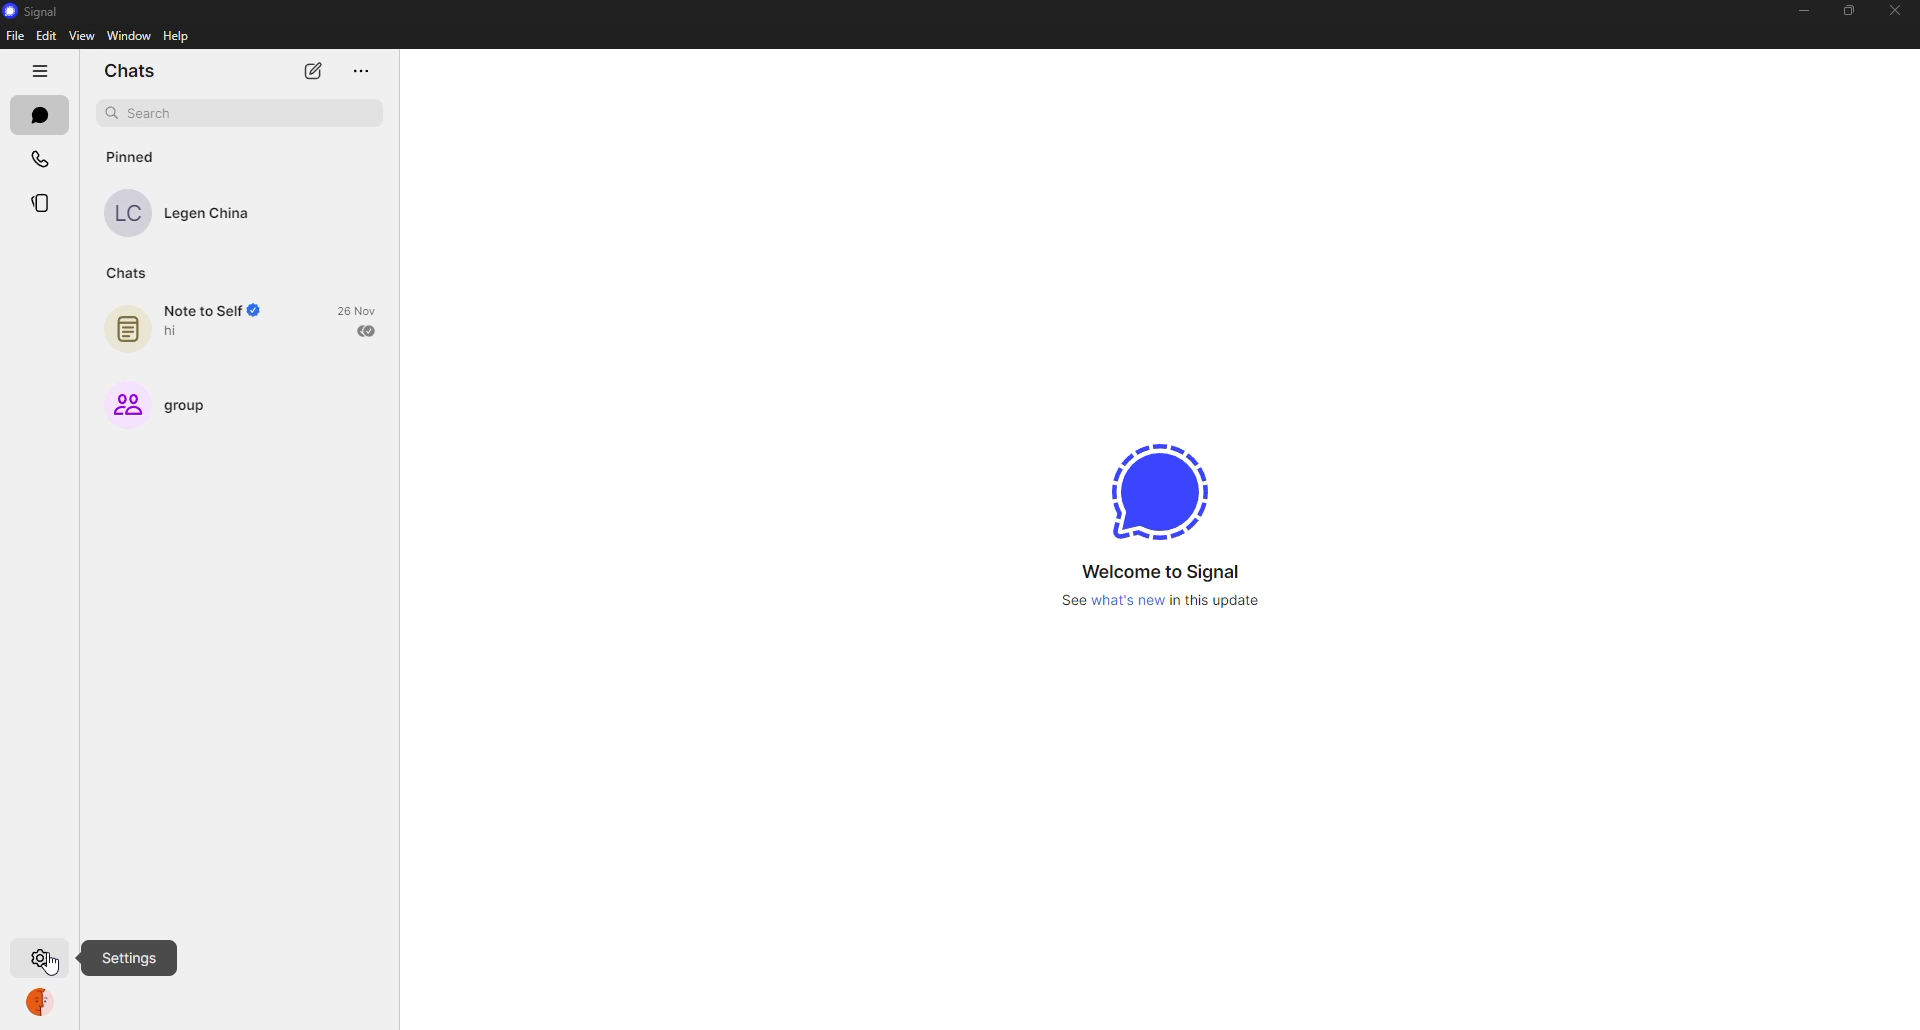  Describe the element at coordinates (312, 72) in the screenshot. I see `new chat` at that location.